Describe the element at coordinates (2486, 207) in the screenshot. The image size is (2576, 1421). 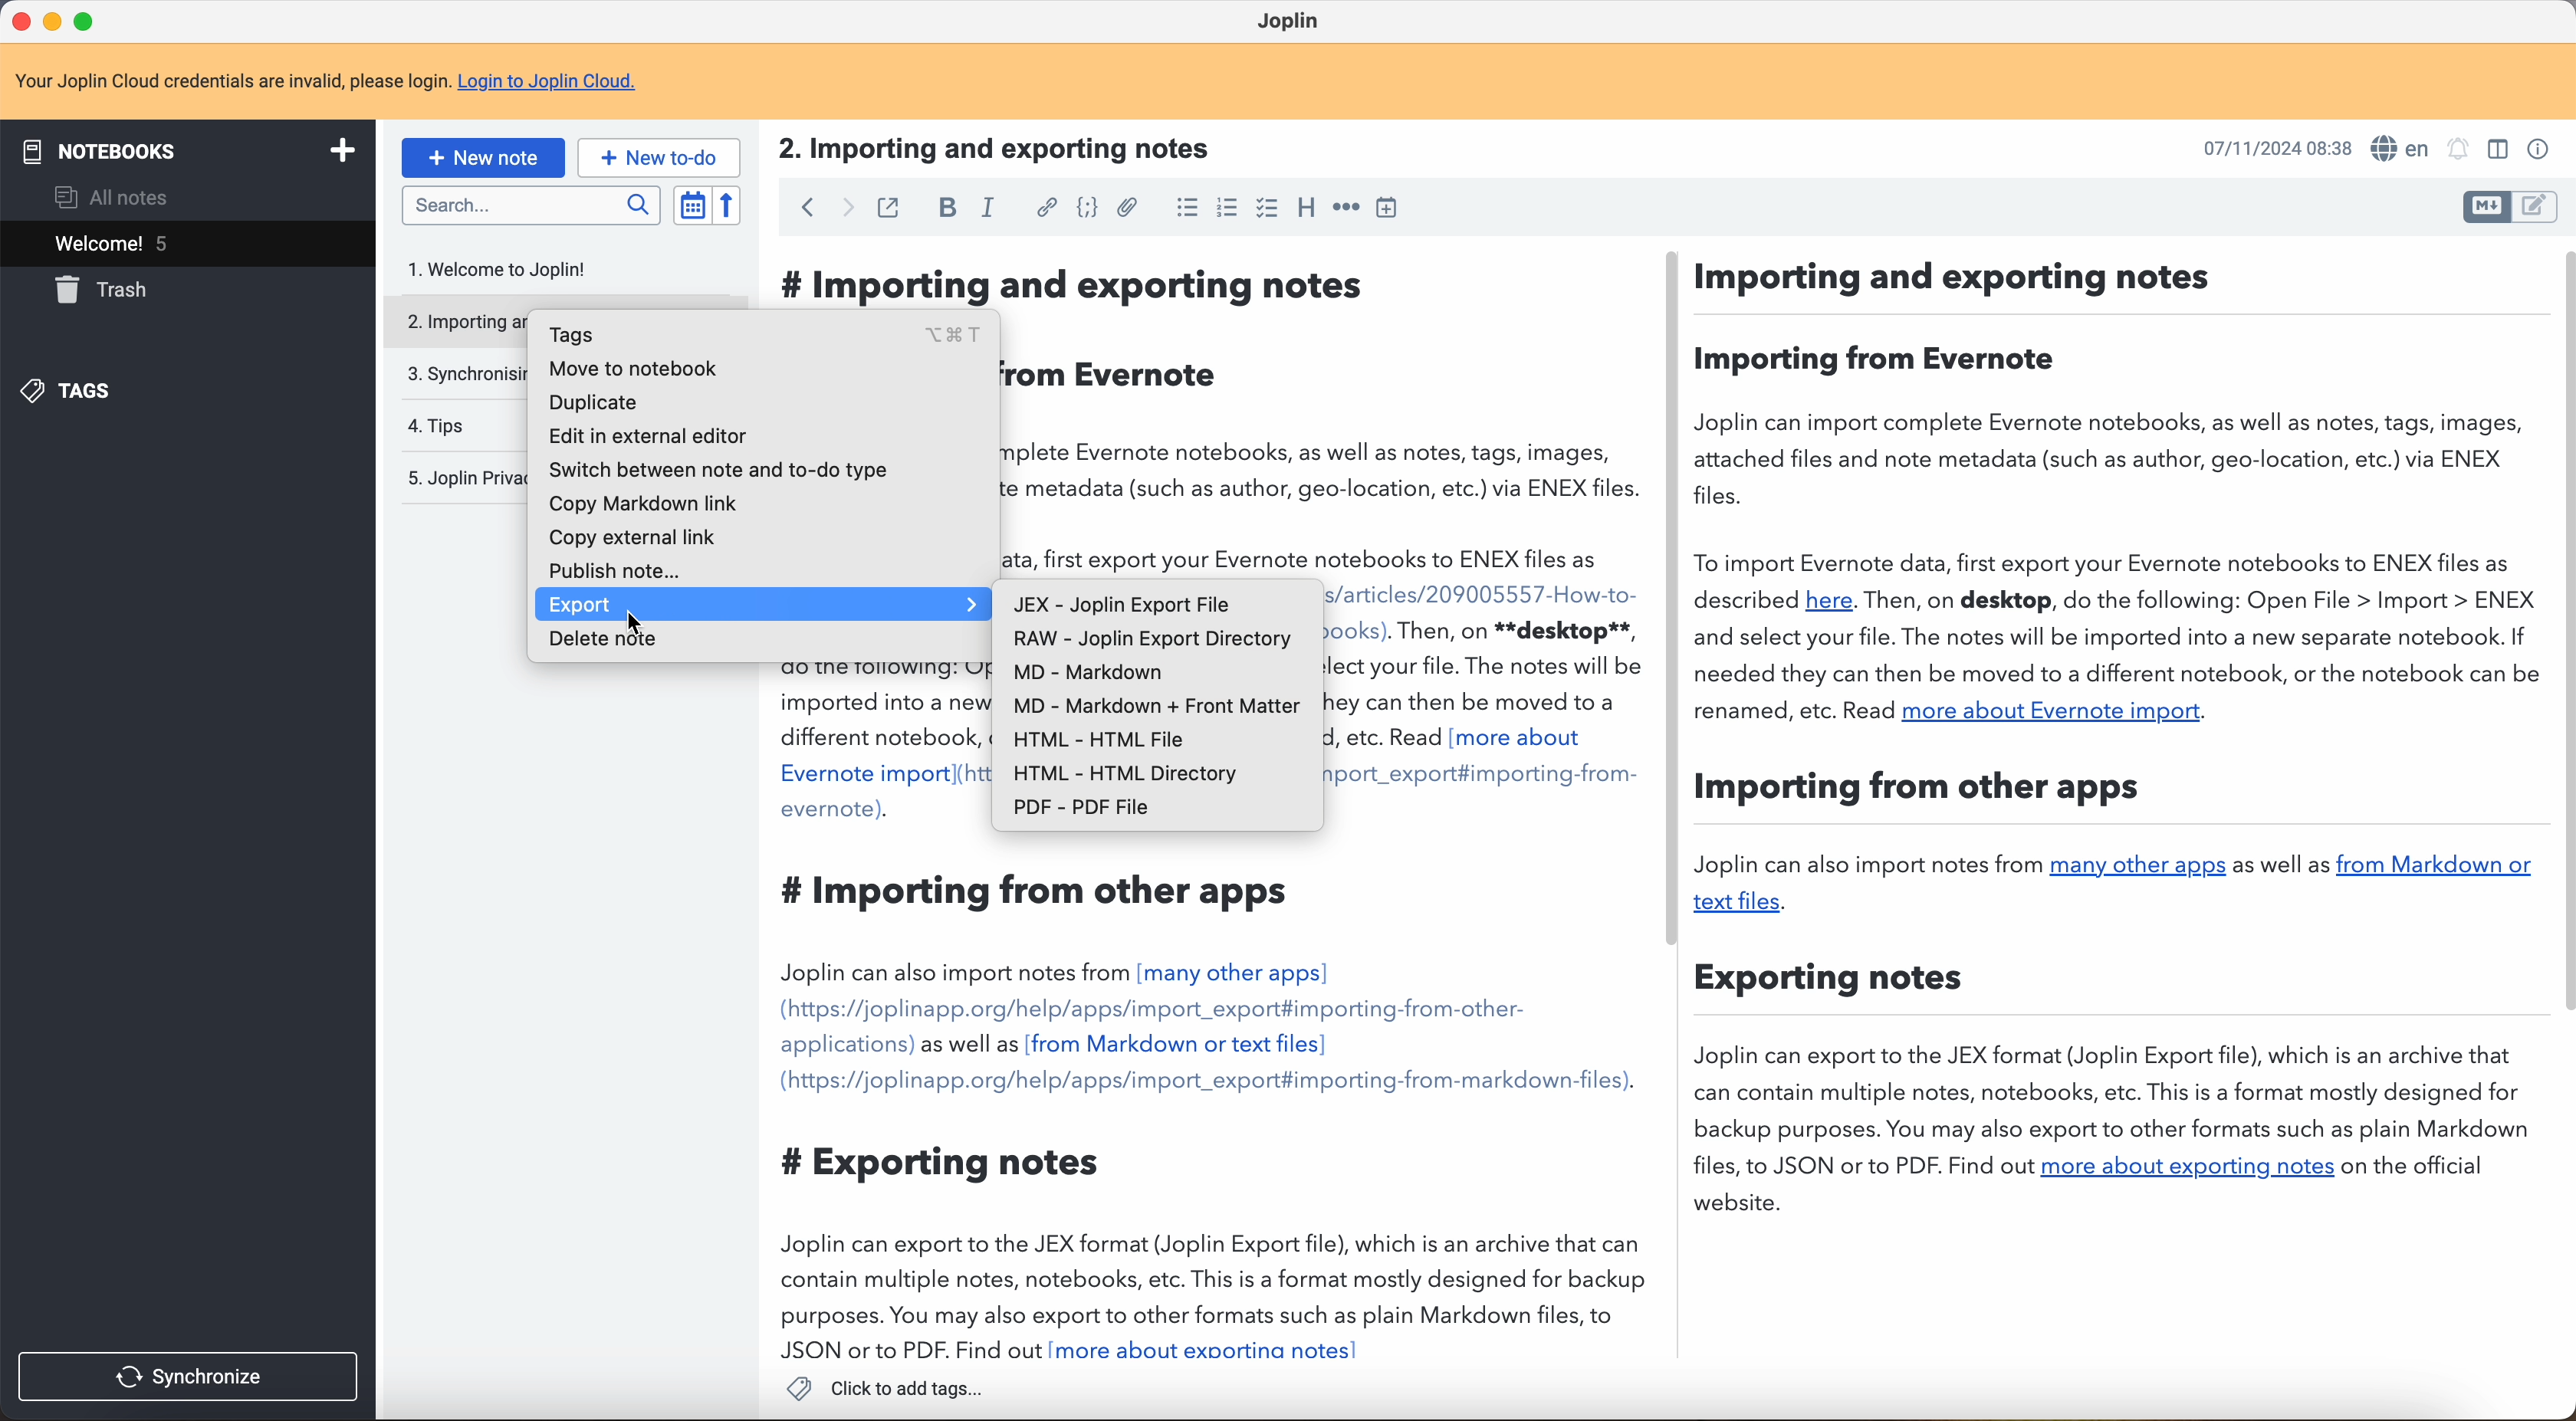
I see `toggle editor layout` at that location.